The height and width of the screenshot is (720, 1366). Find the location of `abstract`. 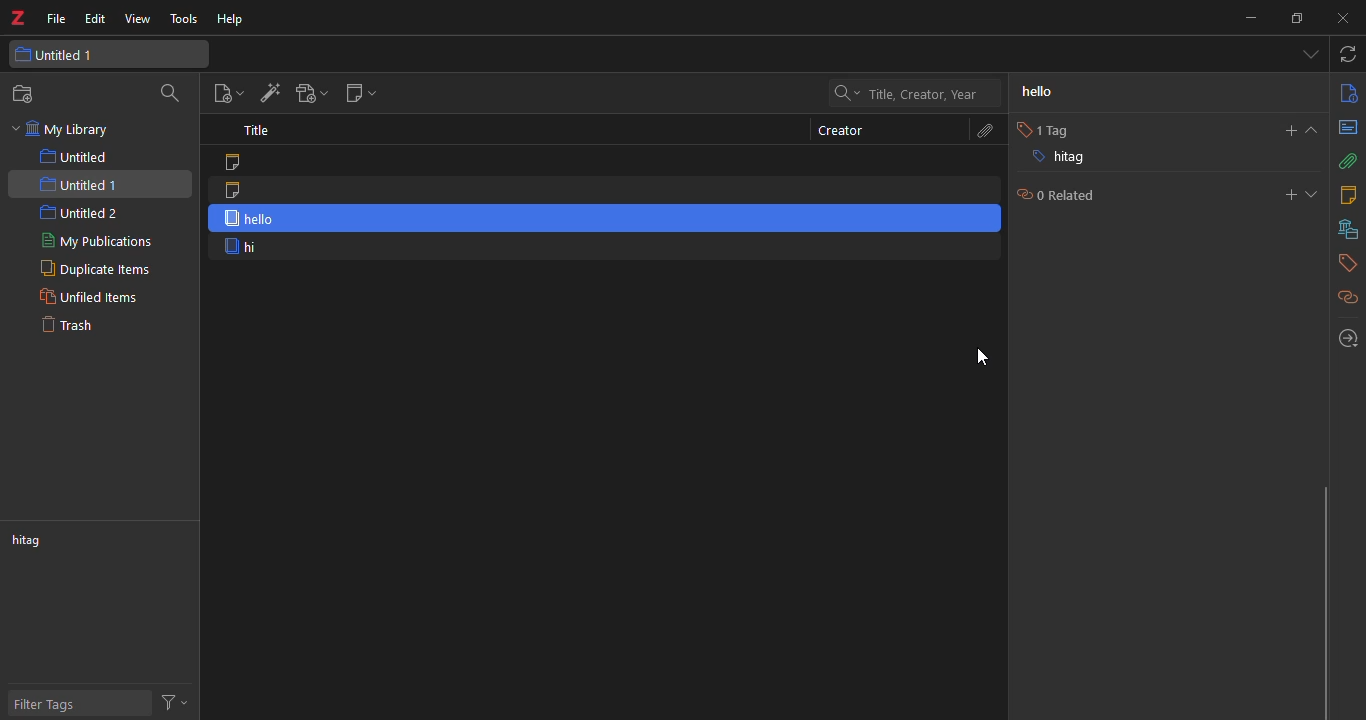

abstract is located at coordinates (1347, 129).